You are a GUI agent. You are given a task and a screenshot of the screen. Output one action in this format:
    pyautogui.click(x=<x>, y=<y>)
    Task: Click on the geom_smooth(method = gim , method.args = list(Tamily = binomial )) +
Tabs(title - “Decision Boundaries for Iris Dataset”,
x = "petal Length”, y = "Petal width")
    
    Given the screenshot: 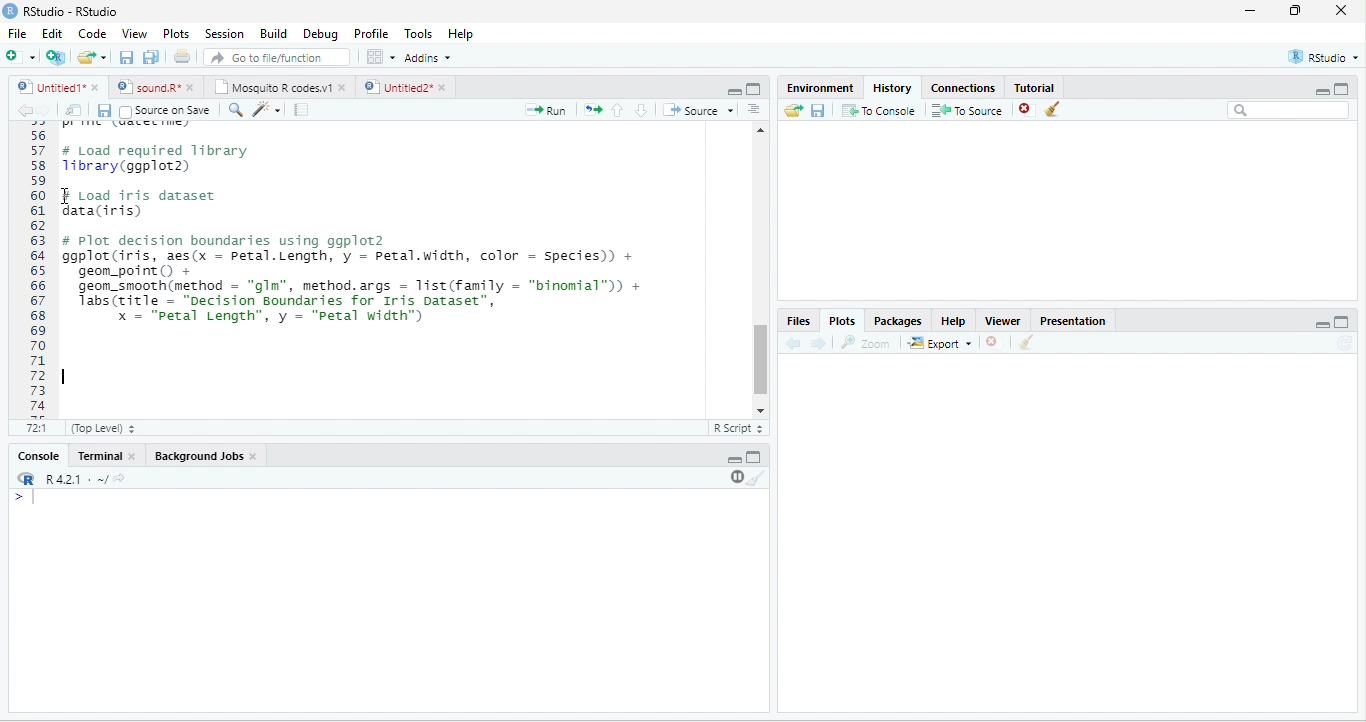 What is the action you would take?
    pyautogui.click(x=367, y=305)
    